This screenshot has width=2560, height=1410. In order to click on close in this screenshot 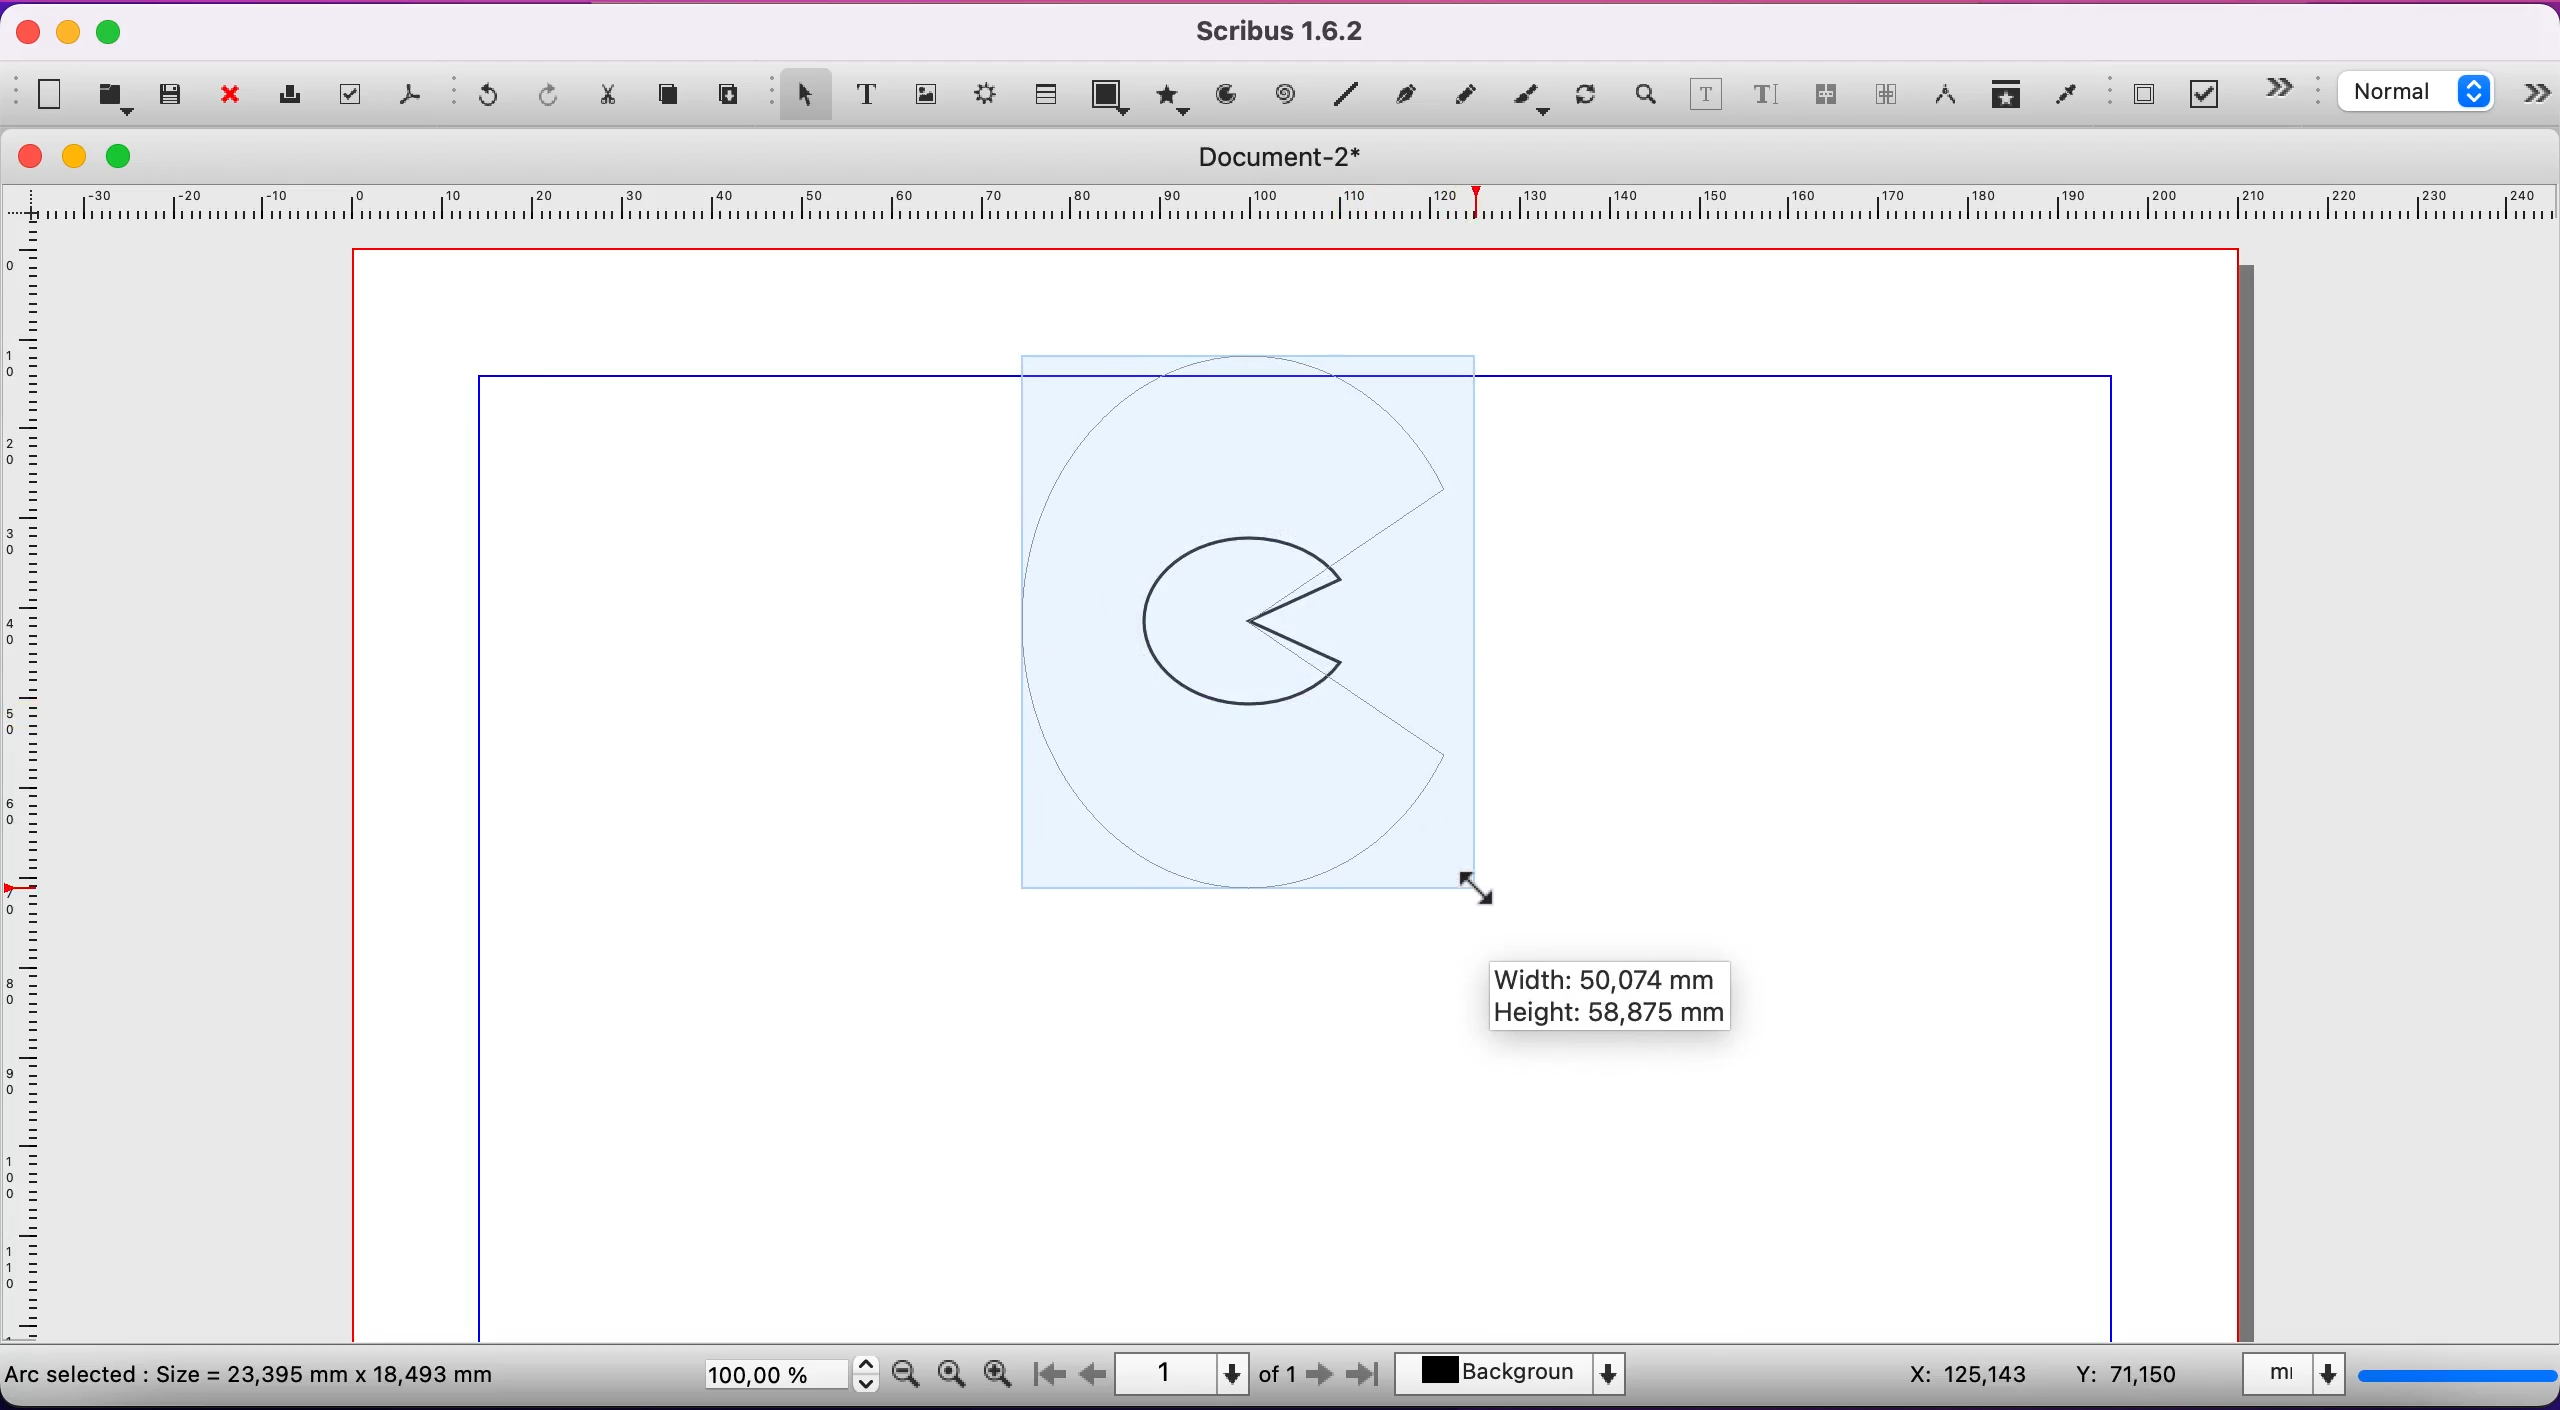, I will do `click(22, 35)`.